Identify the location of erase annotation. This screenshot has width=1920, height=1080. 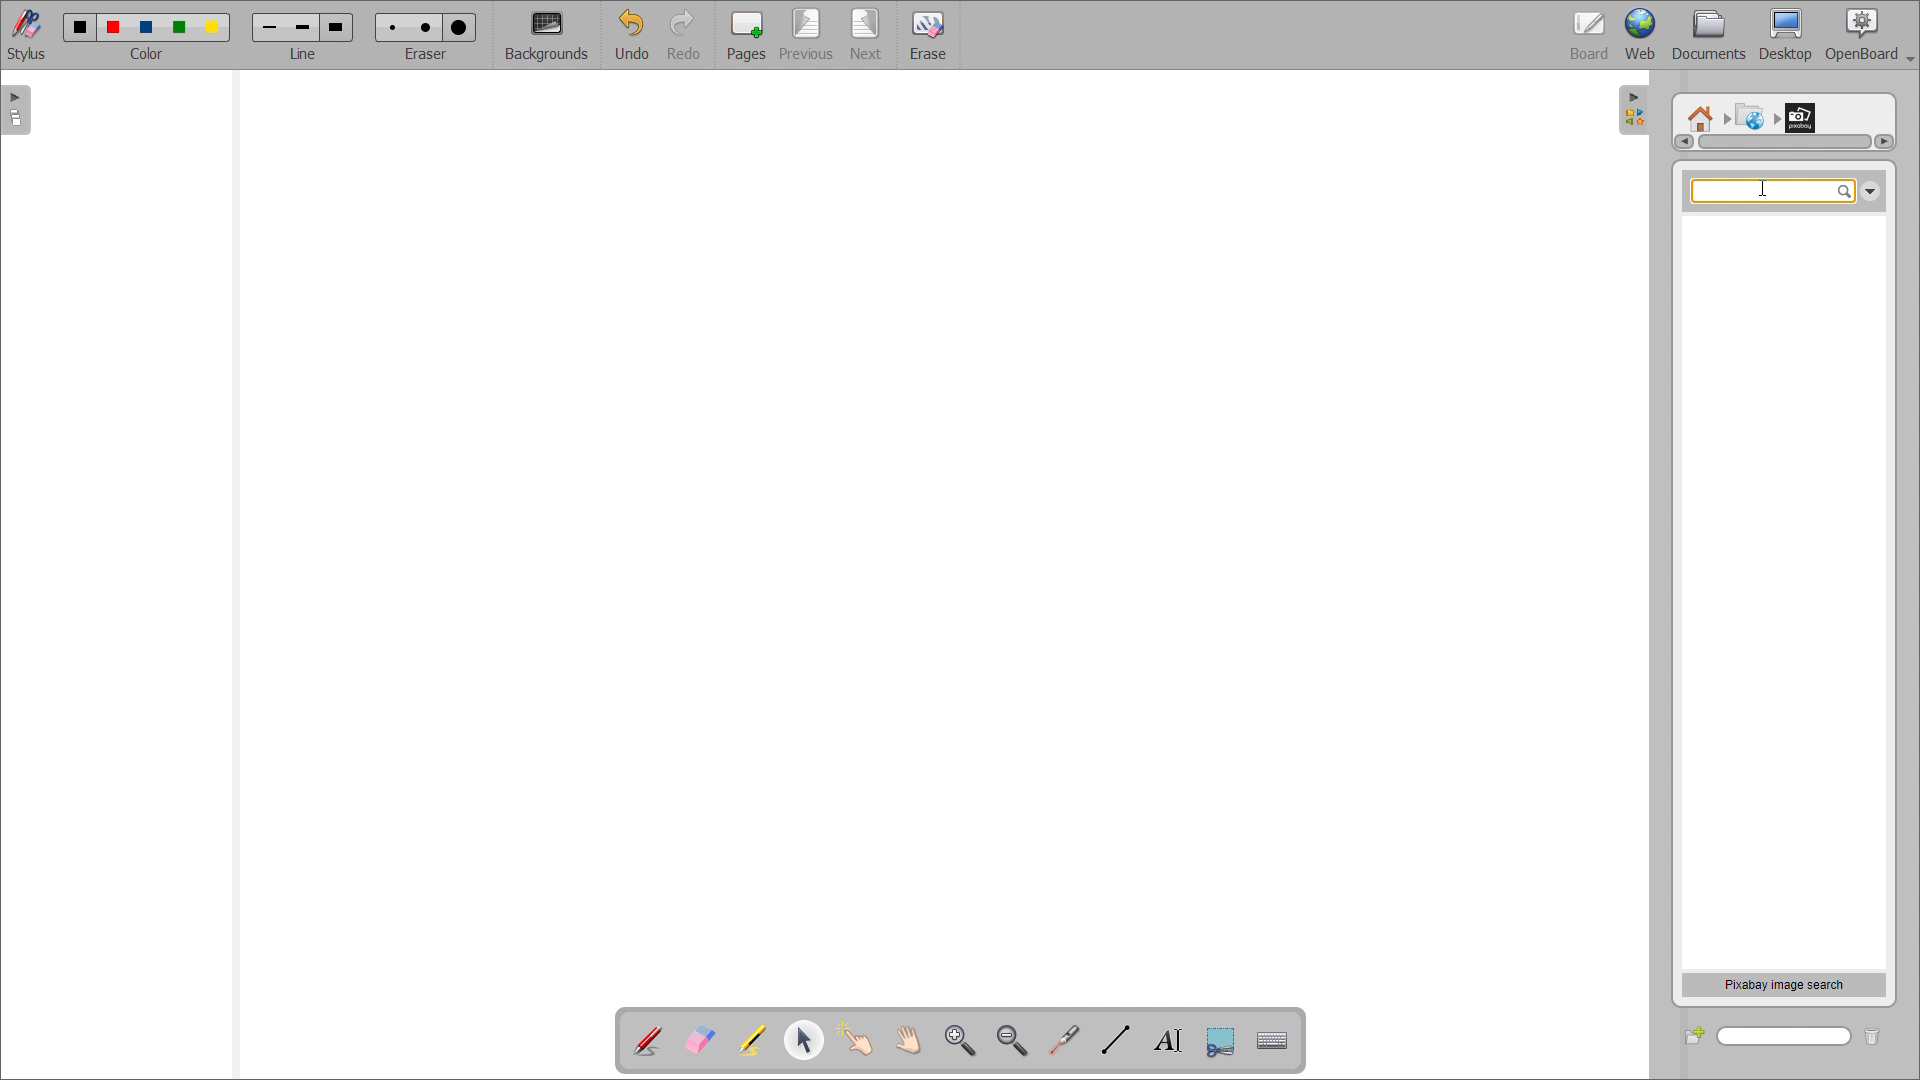
(701, 1039).